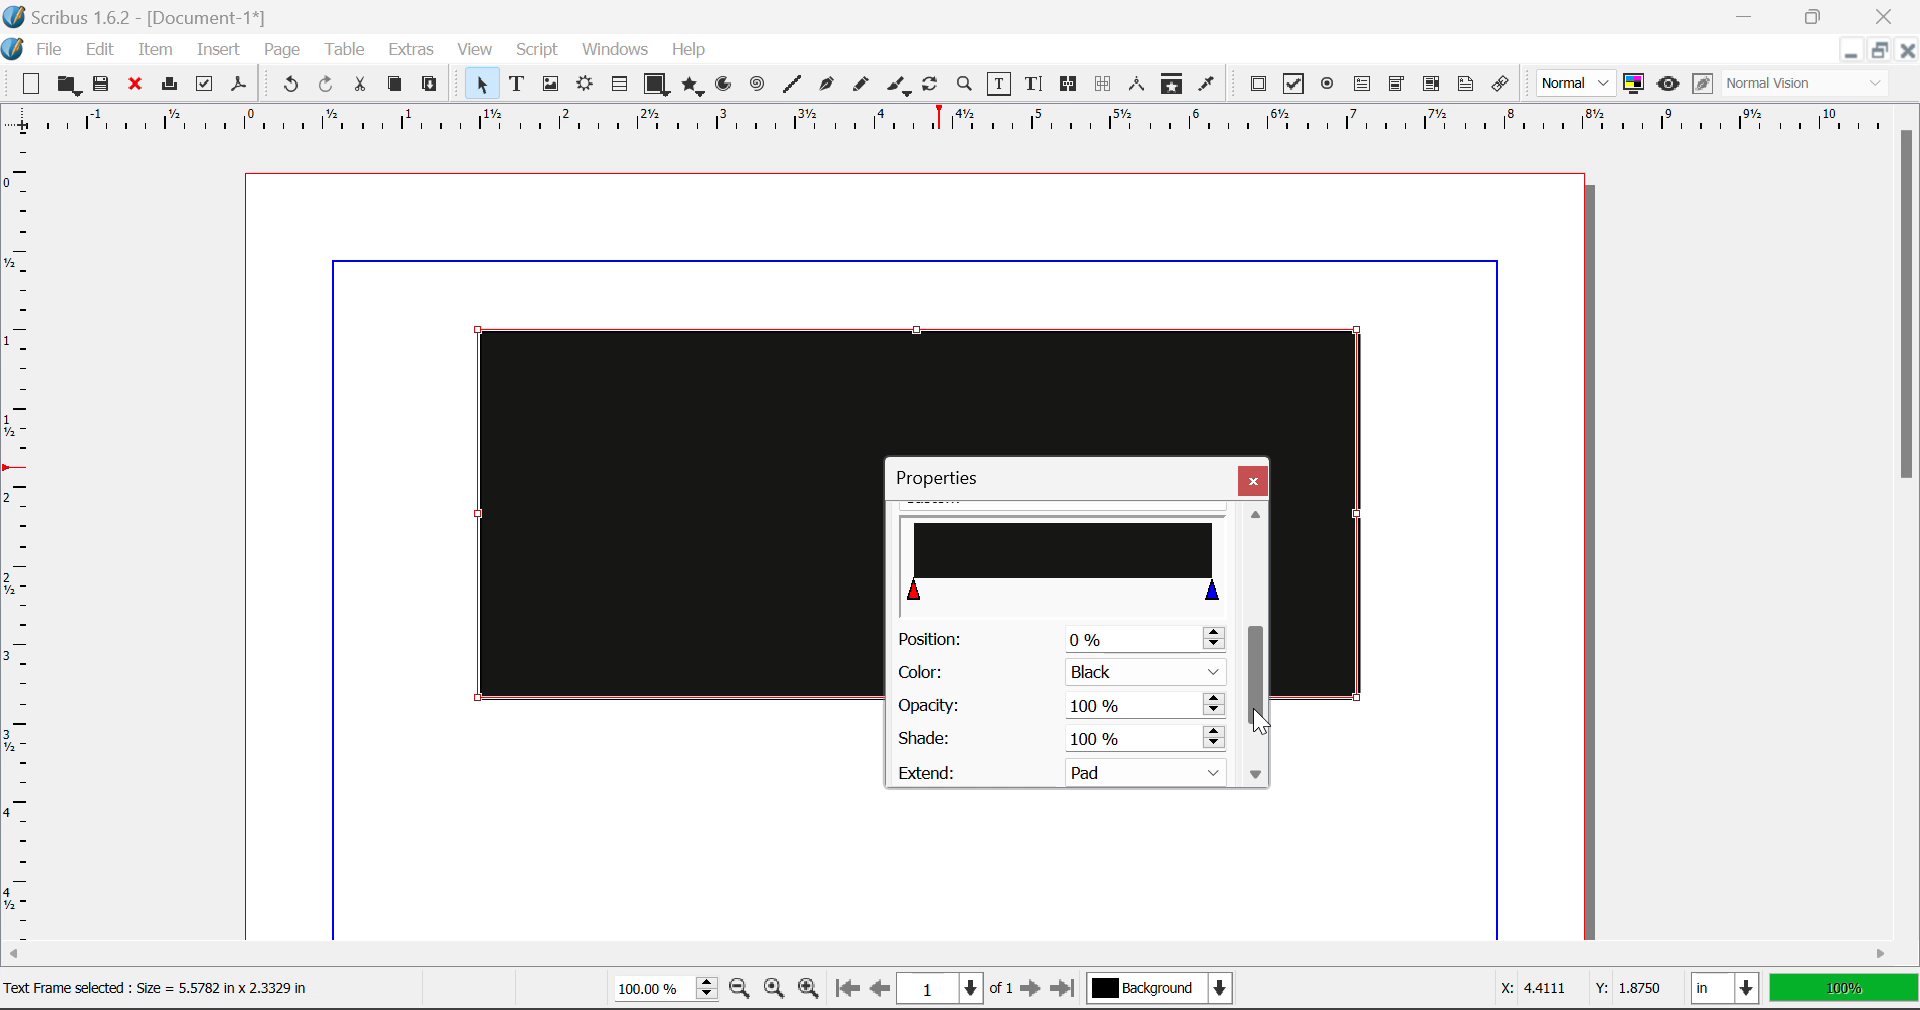  I want to click on Extras, so click(414, 50).